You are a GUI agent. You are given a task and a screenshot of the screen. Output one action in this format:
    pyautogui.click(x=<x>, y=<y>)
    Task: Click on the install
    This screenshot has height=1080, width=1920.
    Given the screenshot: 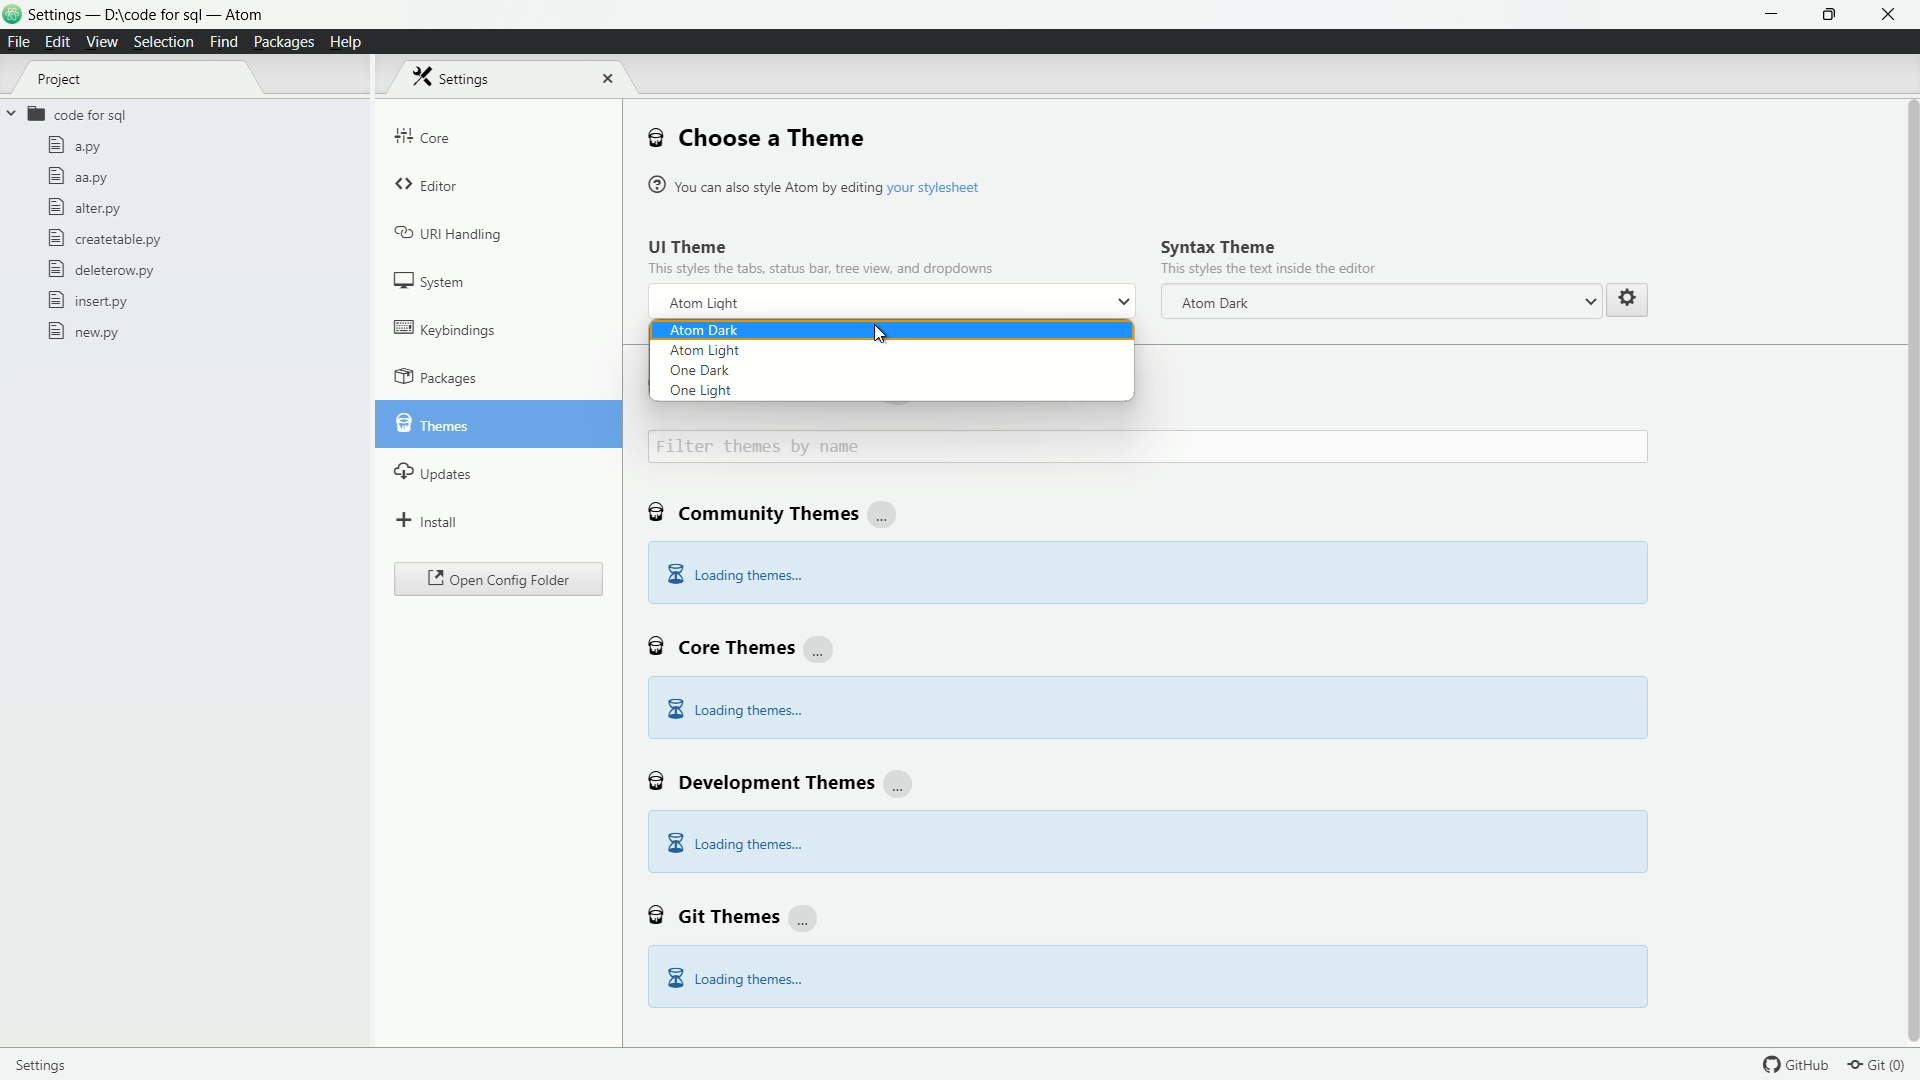 What is the action you would take?
    pyautogui.click(x=428, y=519)
    